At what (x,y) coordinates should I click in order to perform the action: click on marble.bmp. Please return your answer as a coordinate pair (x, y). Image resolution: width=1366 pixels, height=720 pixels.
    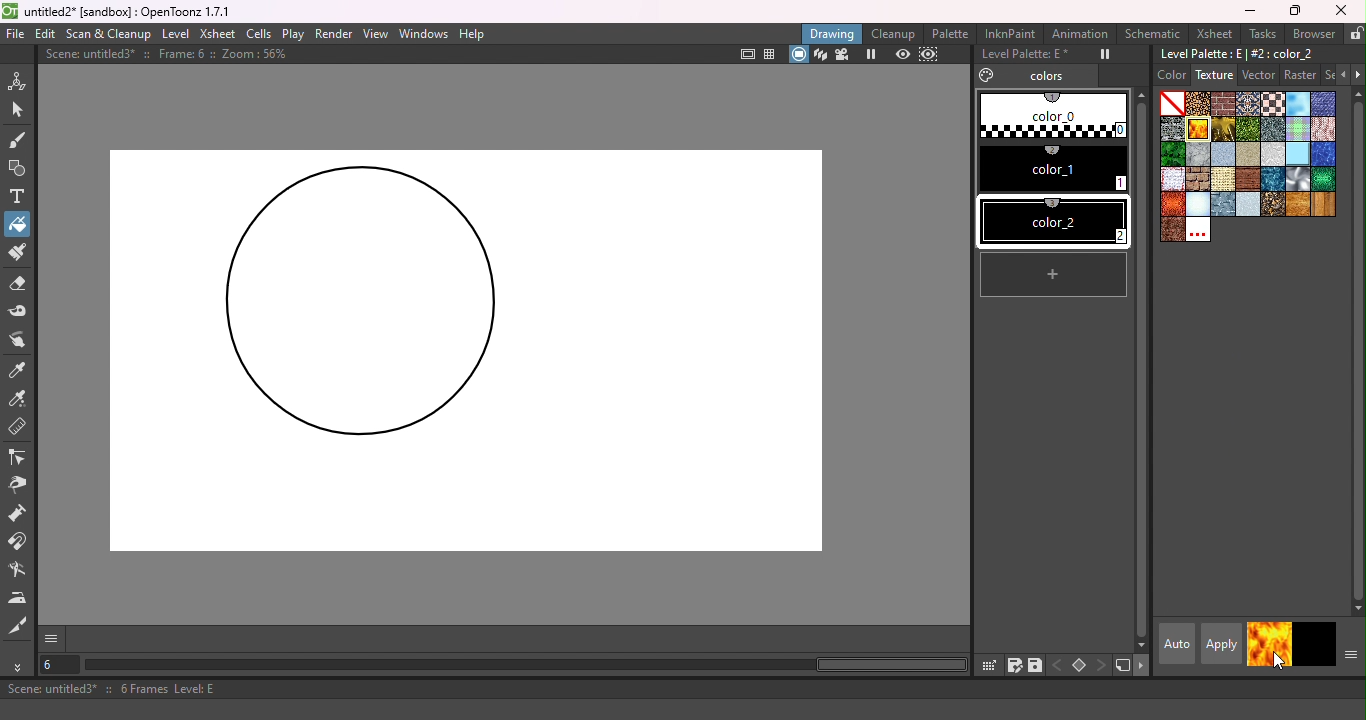
    Looking at the image, I should click on (1198, 154).